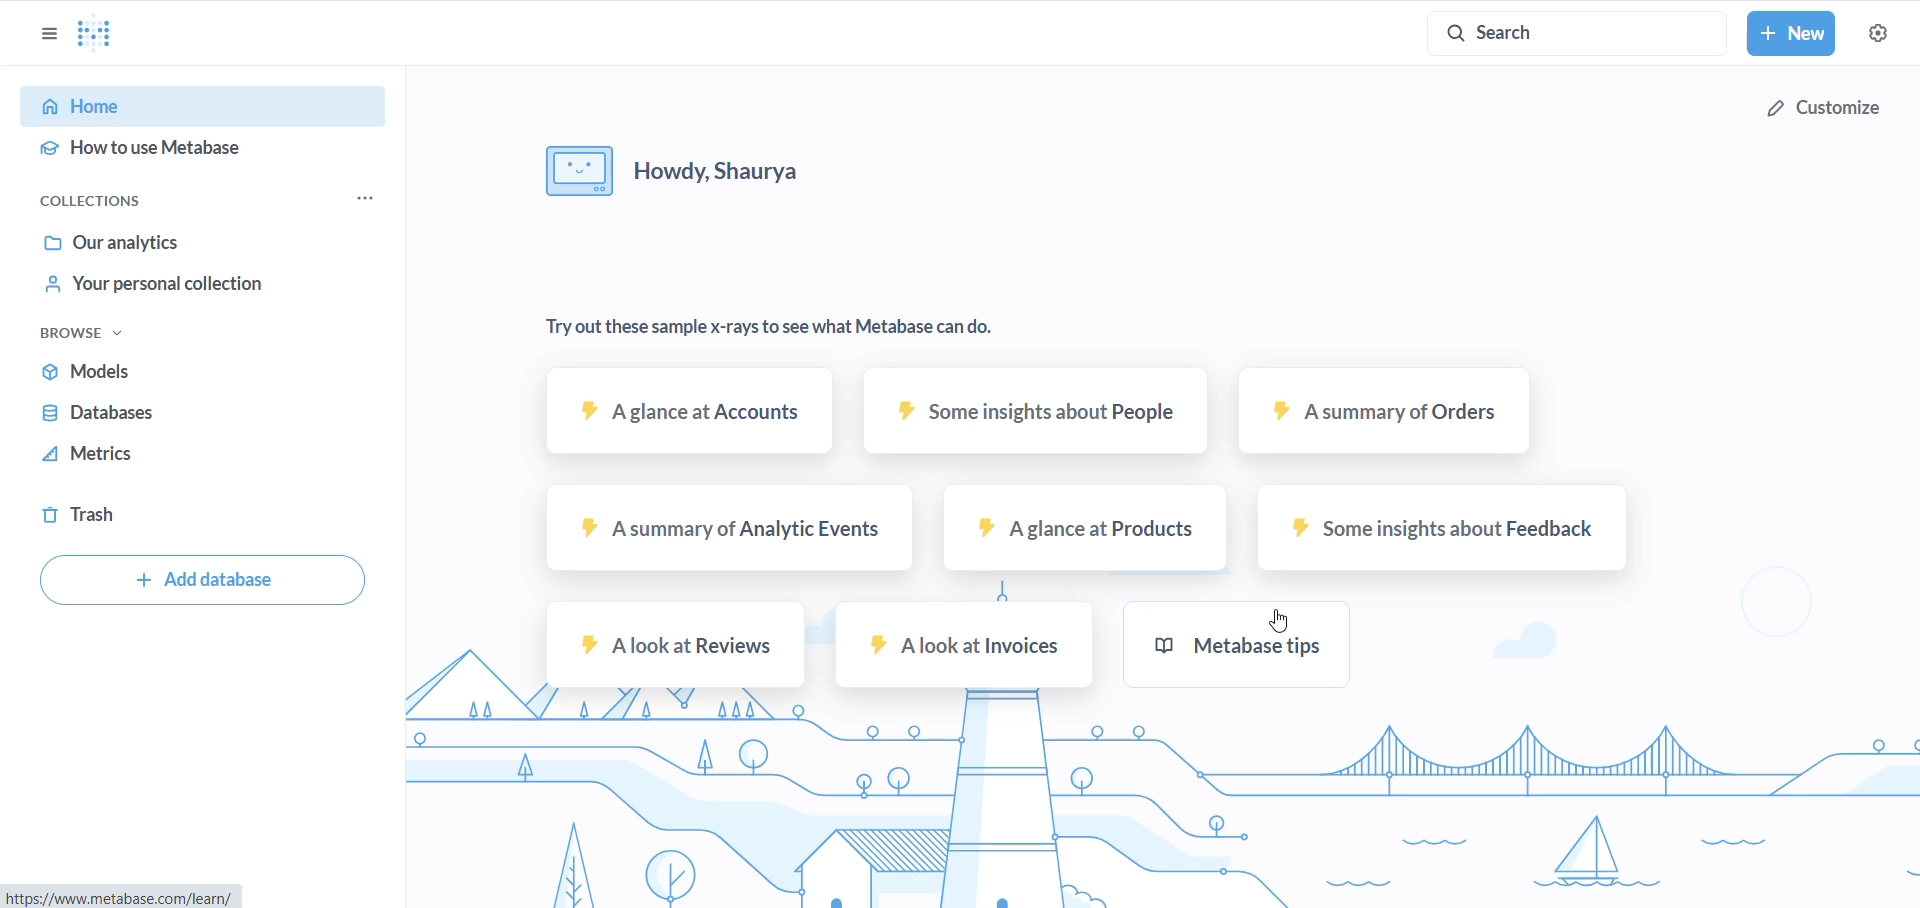 Image resolution: width=1920 pixels, height=908 pixels. I want to click on metabase tips, so click(1275, 647).